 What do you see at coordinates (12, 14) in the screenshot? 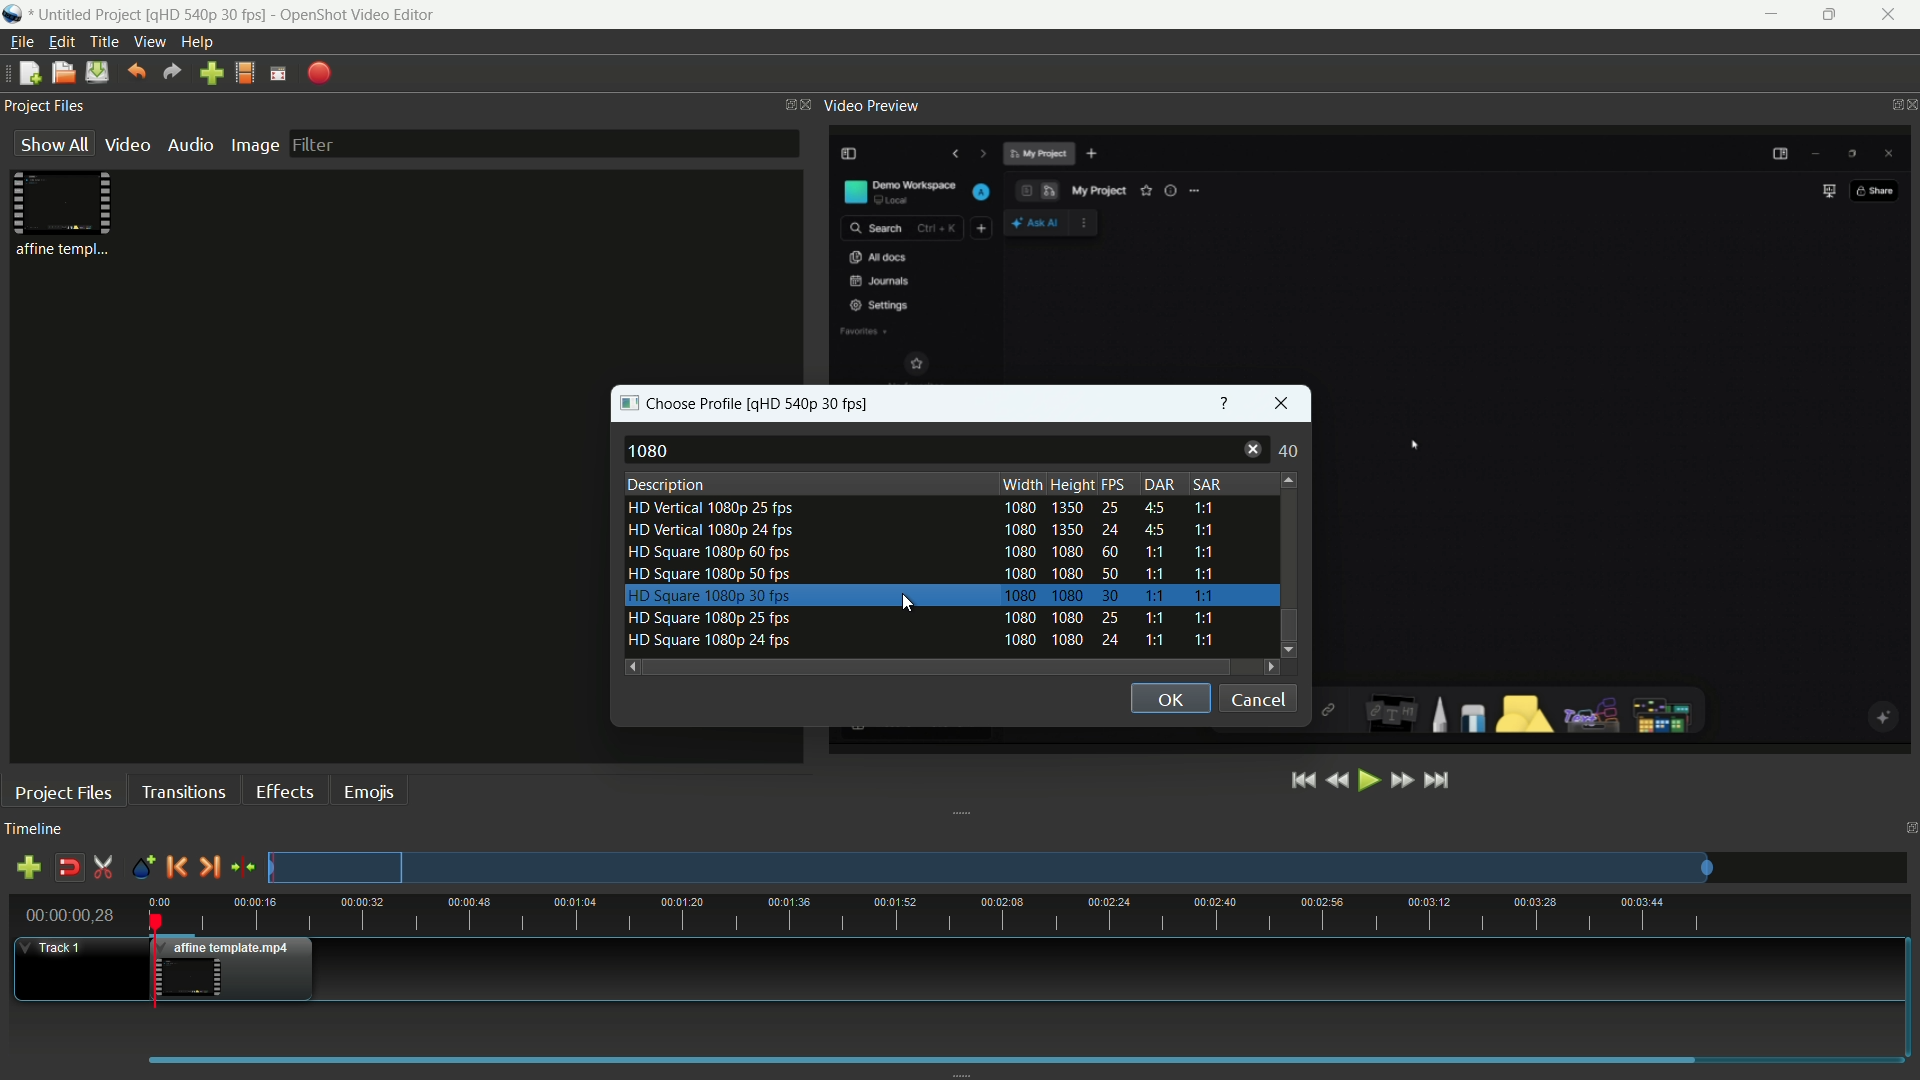
I see `app icon` at bounding box center [12, 14].